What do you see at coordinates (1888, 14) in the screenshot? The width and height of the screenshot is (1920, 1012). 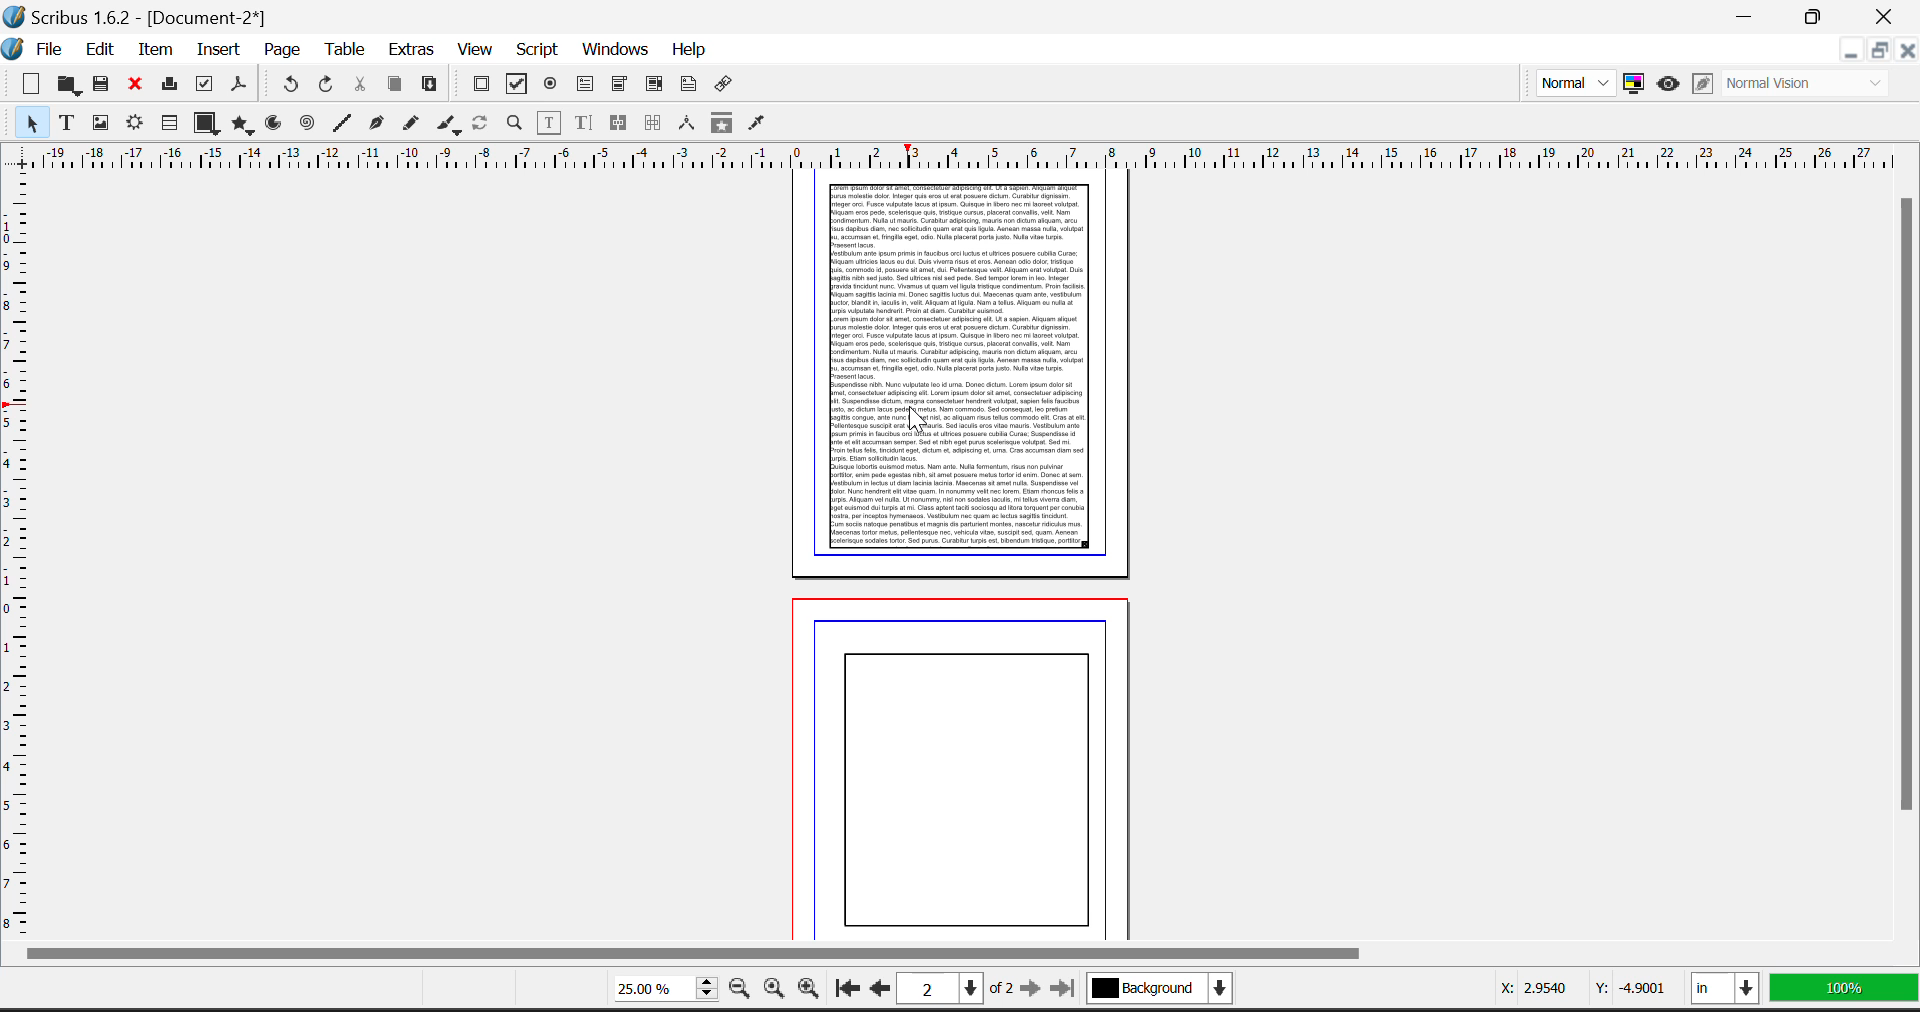 I see `Close` at bounding box center [1888, 14].